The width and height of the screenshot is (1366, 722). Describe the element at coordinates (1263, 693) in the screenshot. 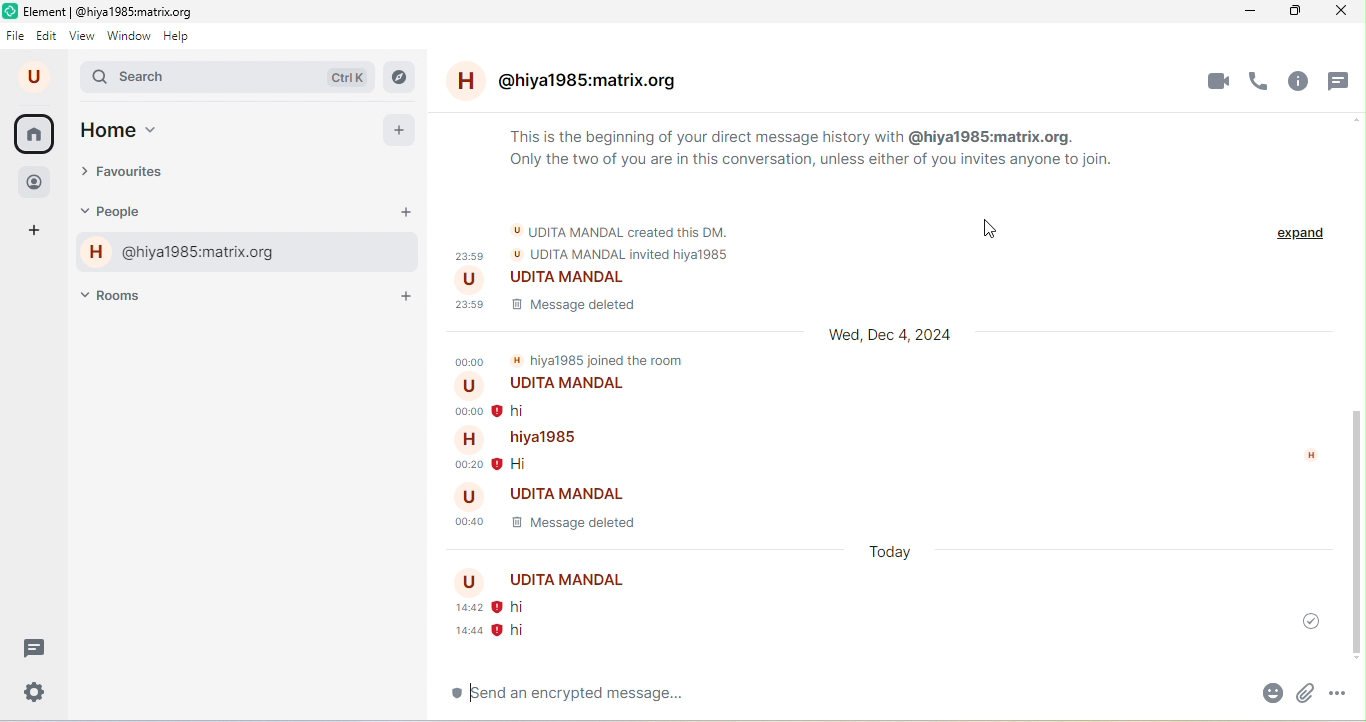

I see `emoji` at that location.